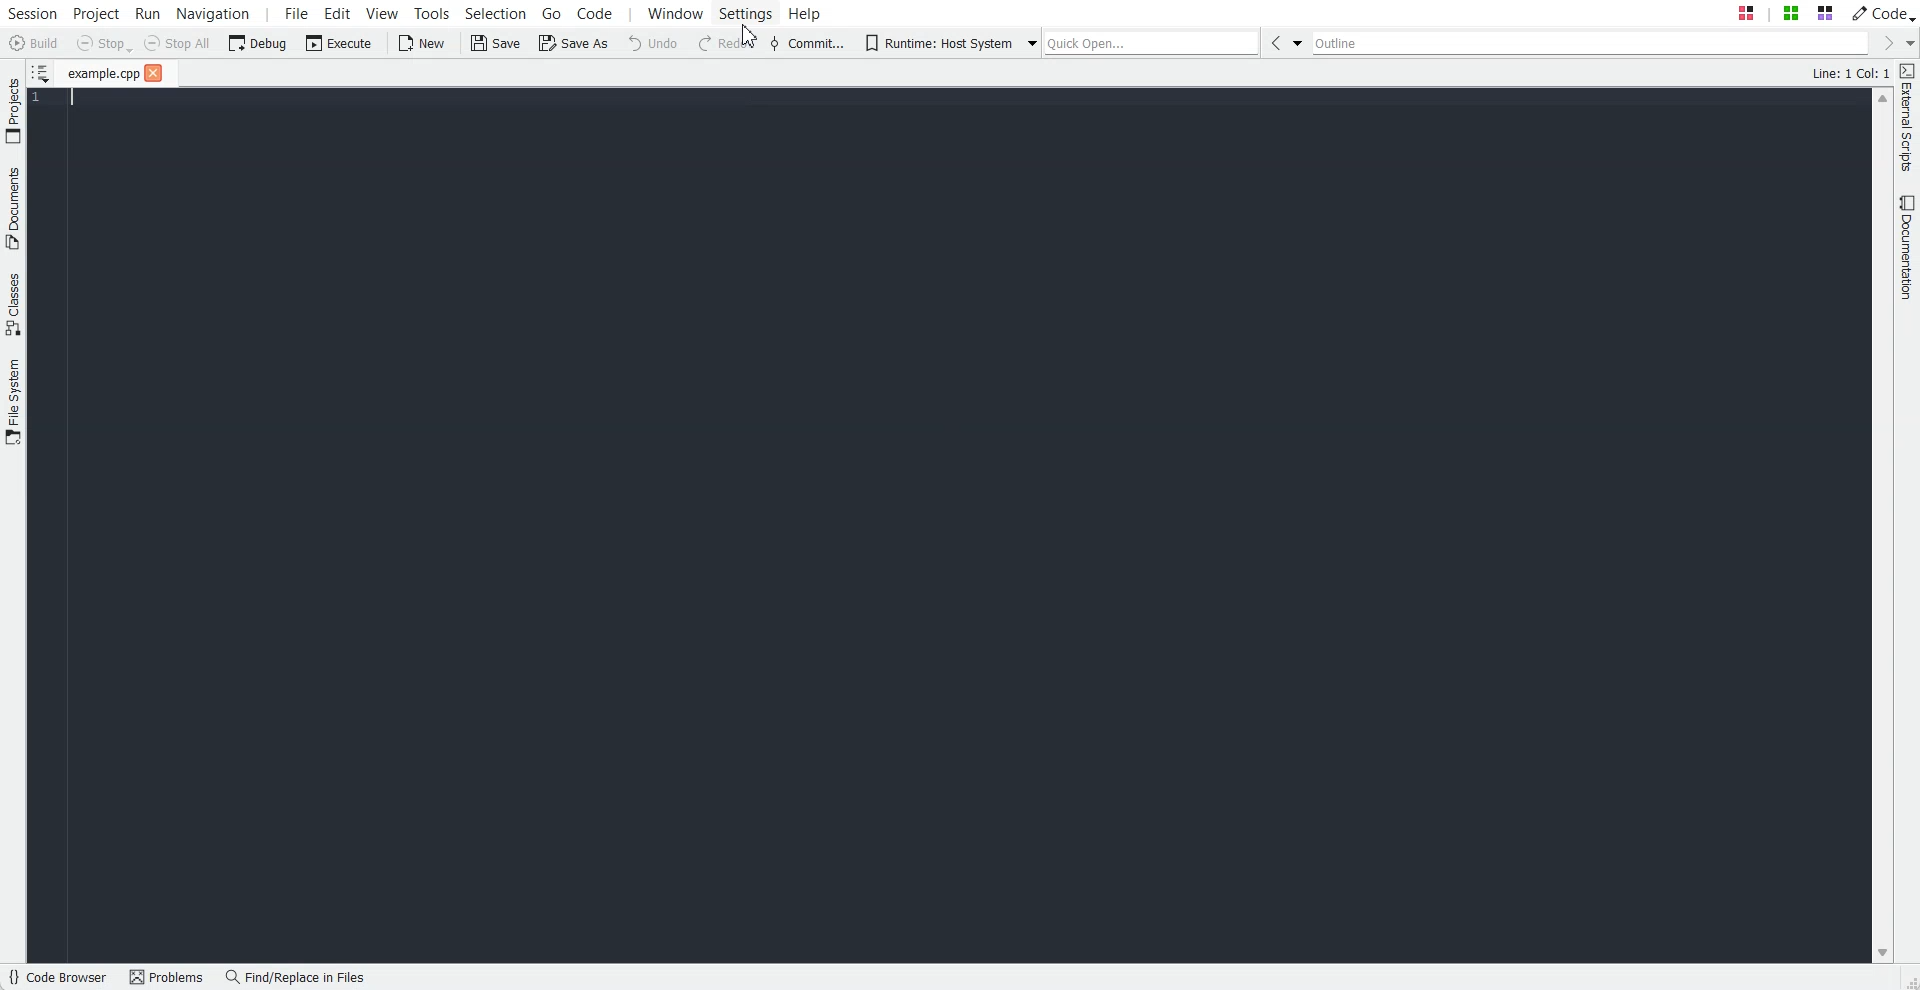  I want to click on Execute, so click(339, 43).